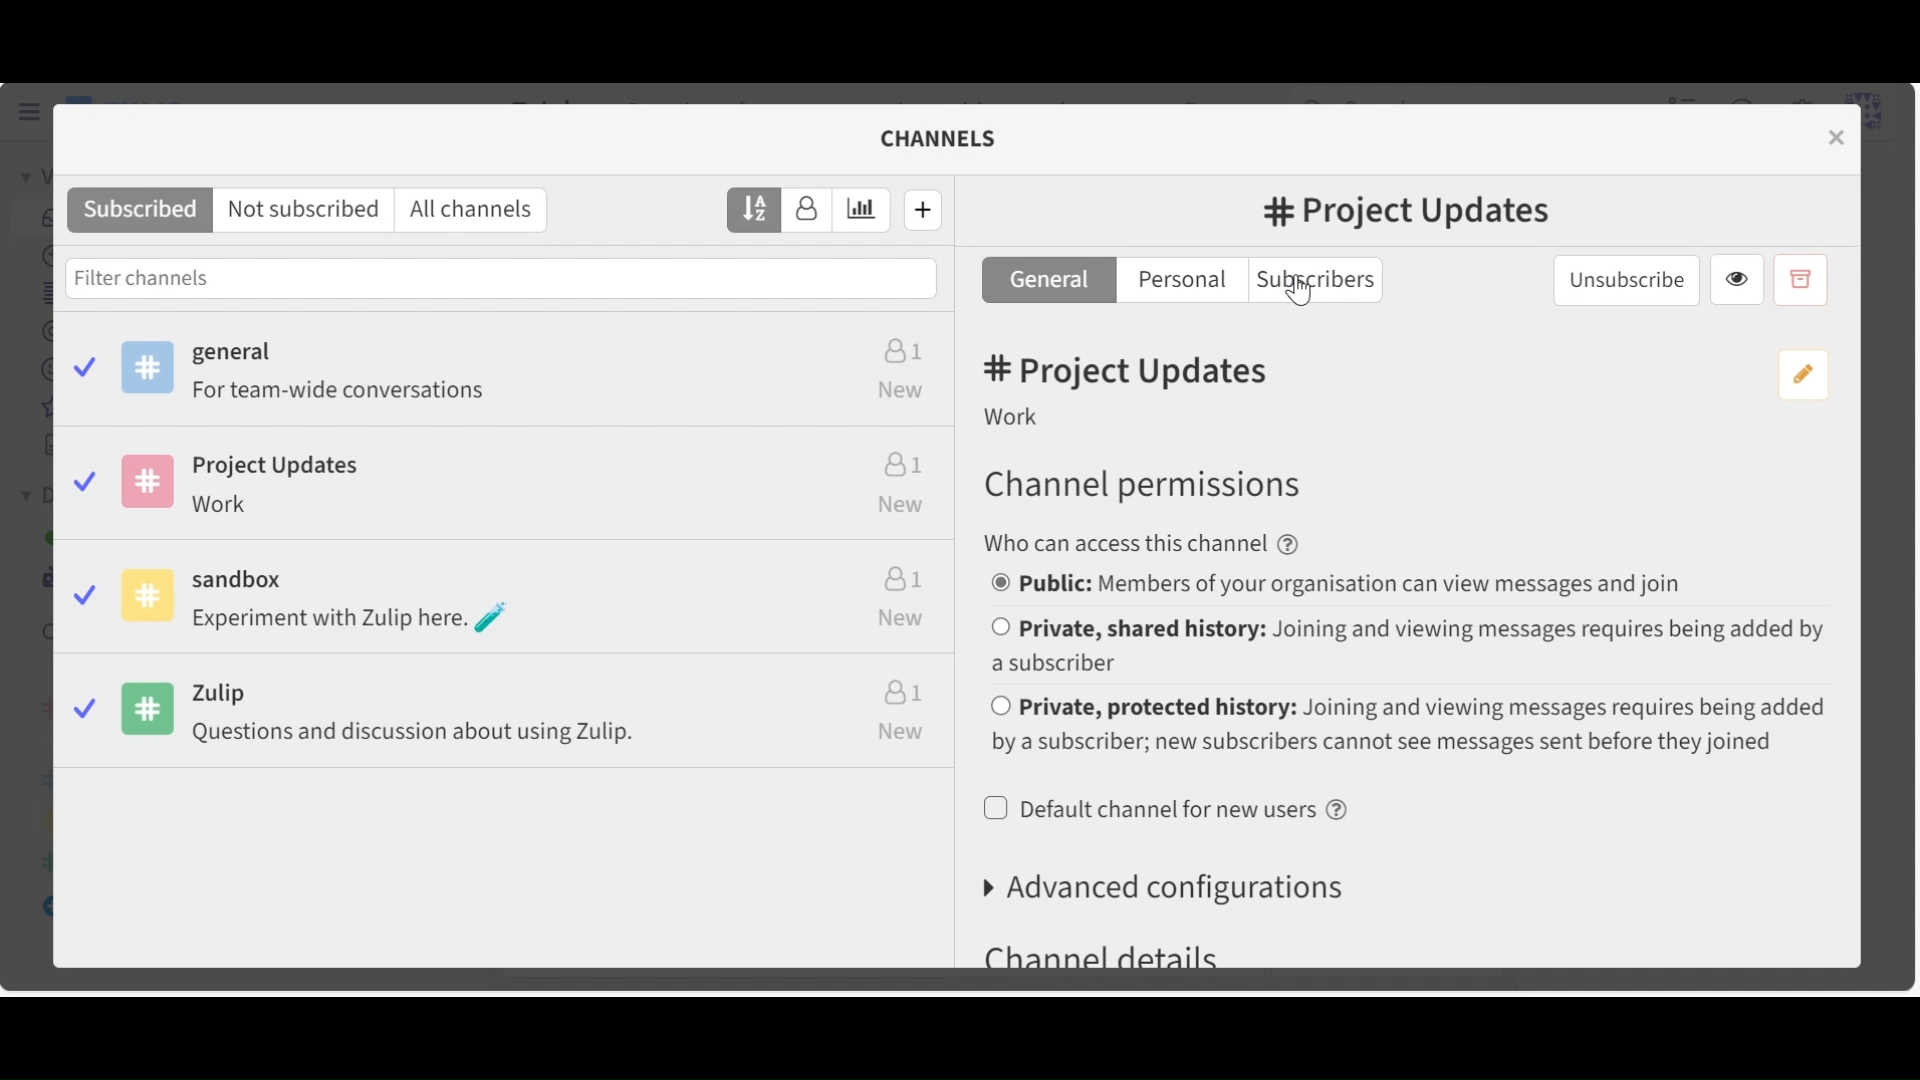  What do you see at coordinates (1015, 416) in the screenshot?
I see `Description` at bounding box center [1015, 416].